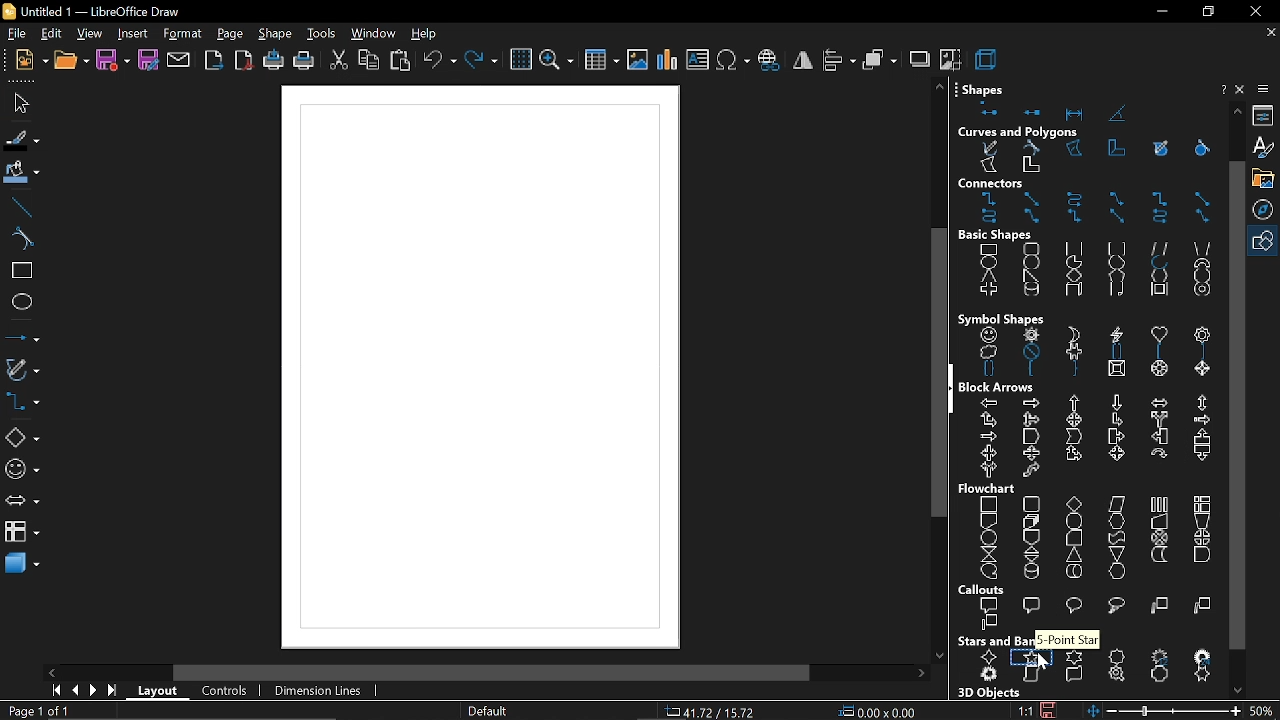  What do you see at coordinates (1255, 11) in the screenshot?
I see `close` at bounding box center [1255, 11].